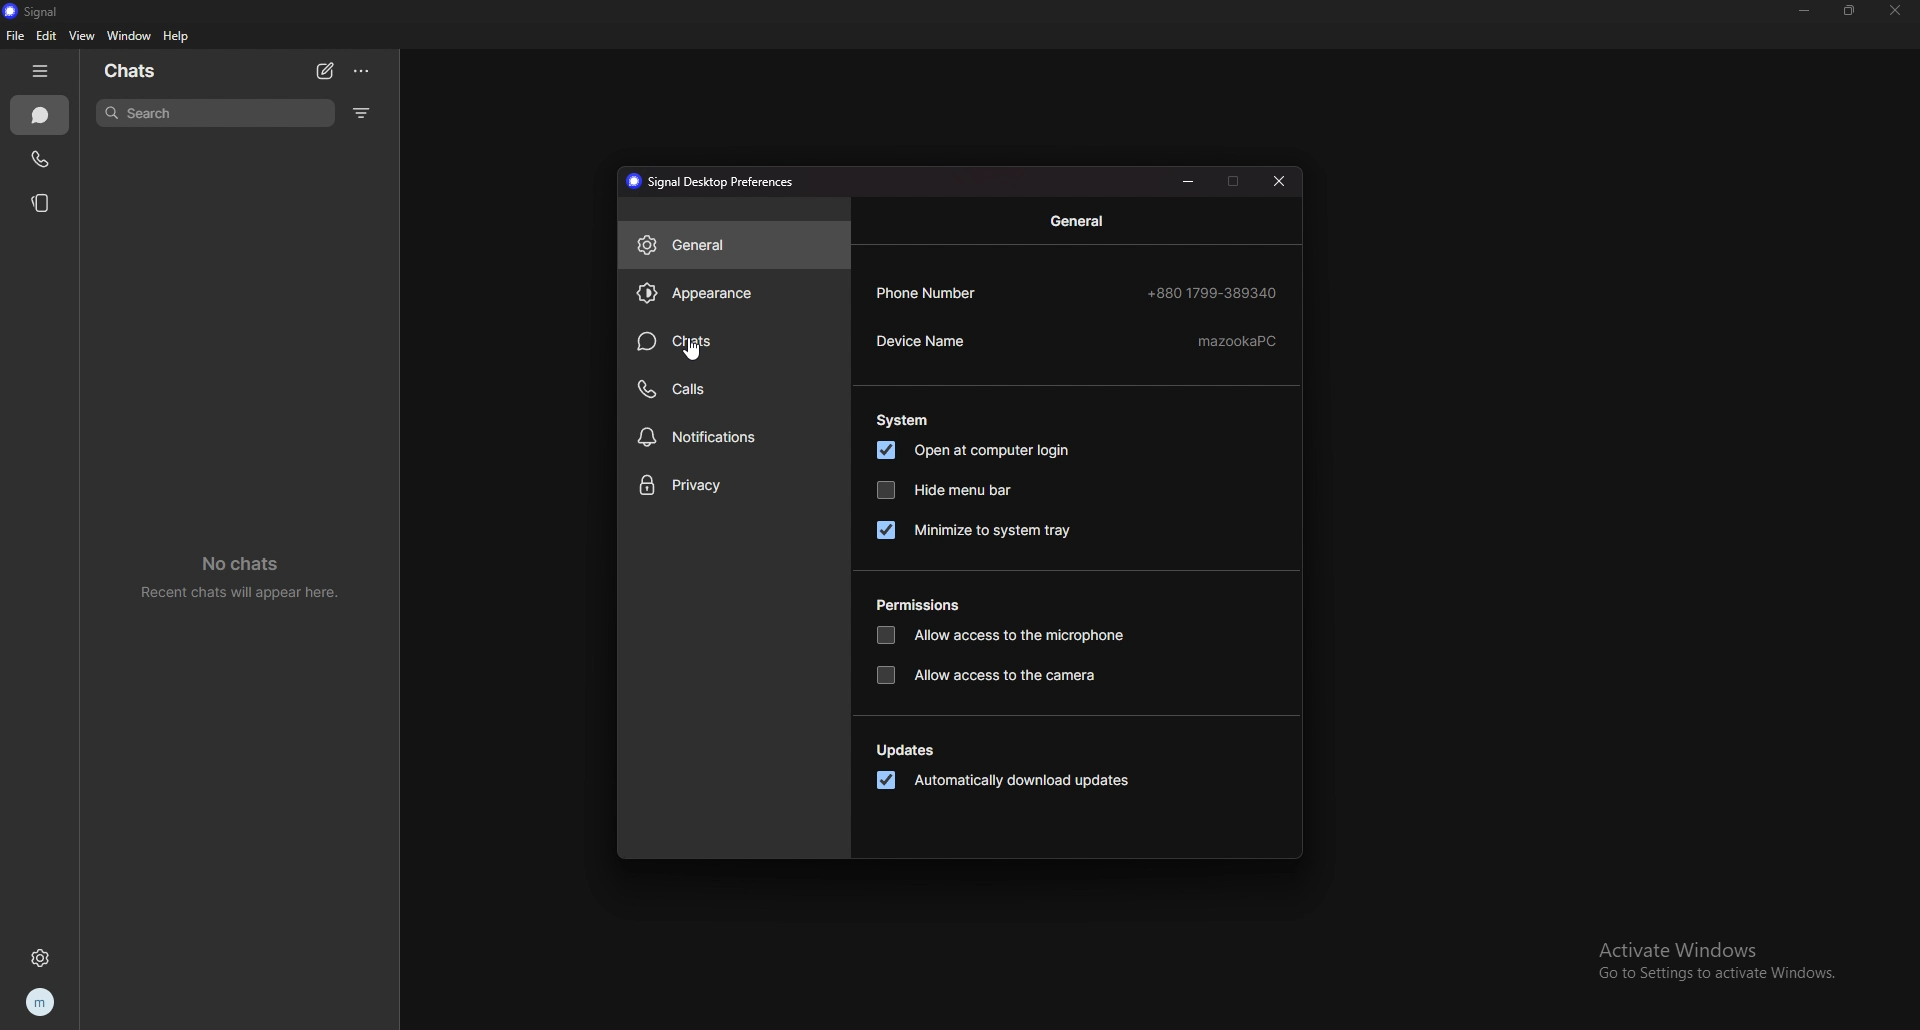  What do you see at coordinates (42, 959) in the screenshot?
I see `settings` at bounding box center [42, 959].